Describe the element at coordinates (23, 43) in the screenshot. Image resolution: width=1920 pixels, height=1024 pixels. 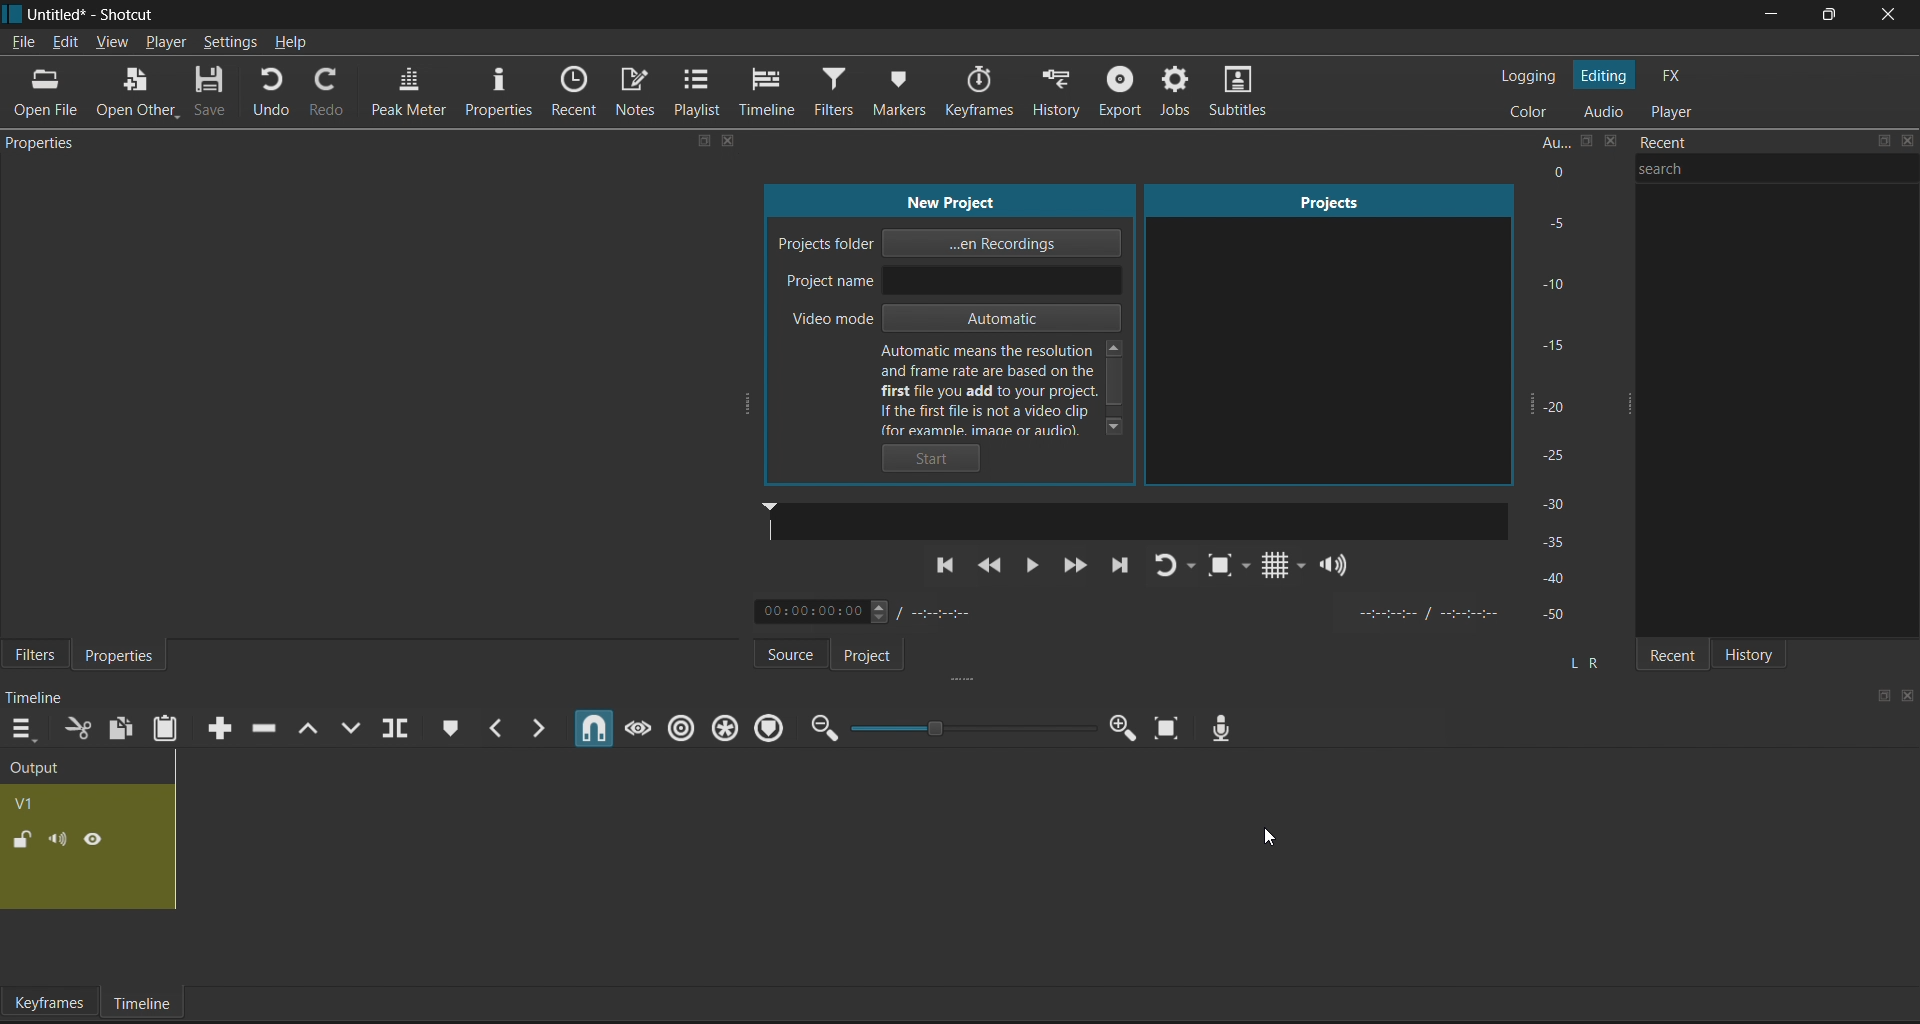
I see `File` at that location.